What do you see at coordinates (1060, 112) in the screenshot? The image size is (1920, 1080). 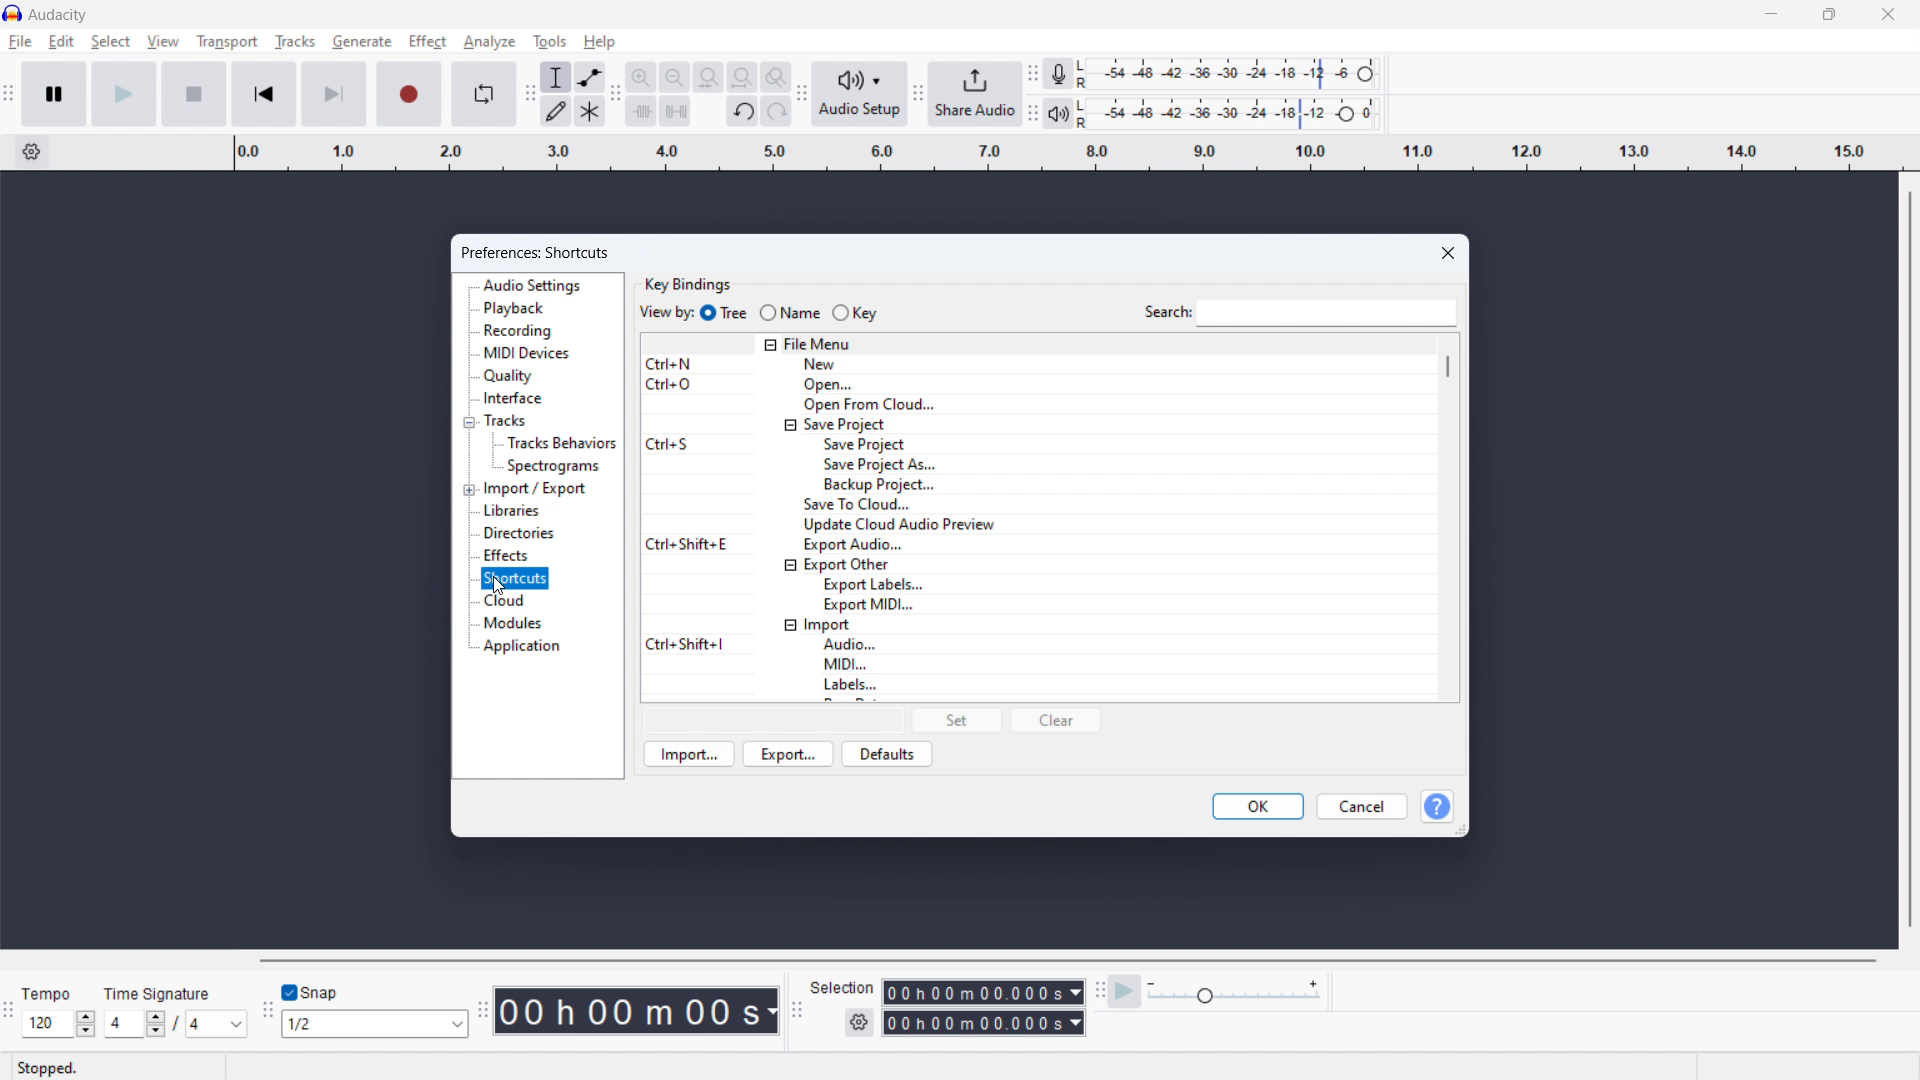 I see `playback meter` at bounding box center [1060, 112].